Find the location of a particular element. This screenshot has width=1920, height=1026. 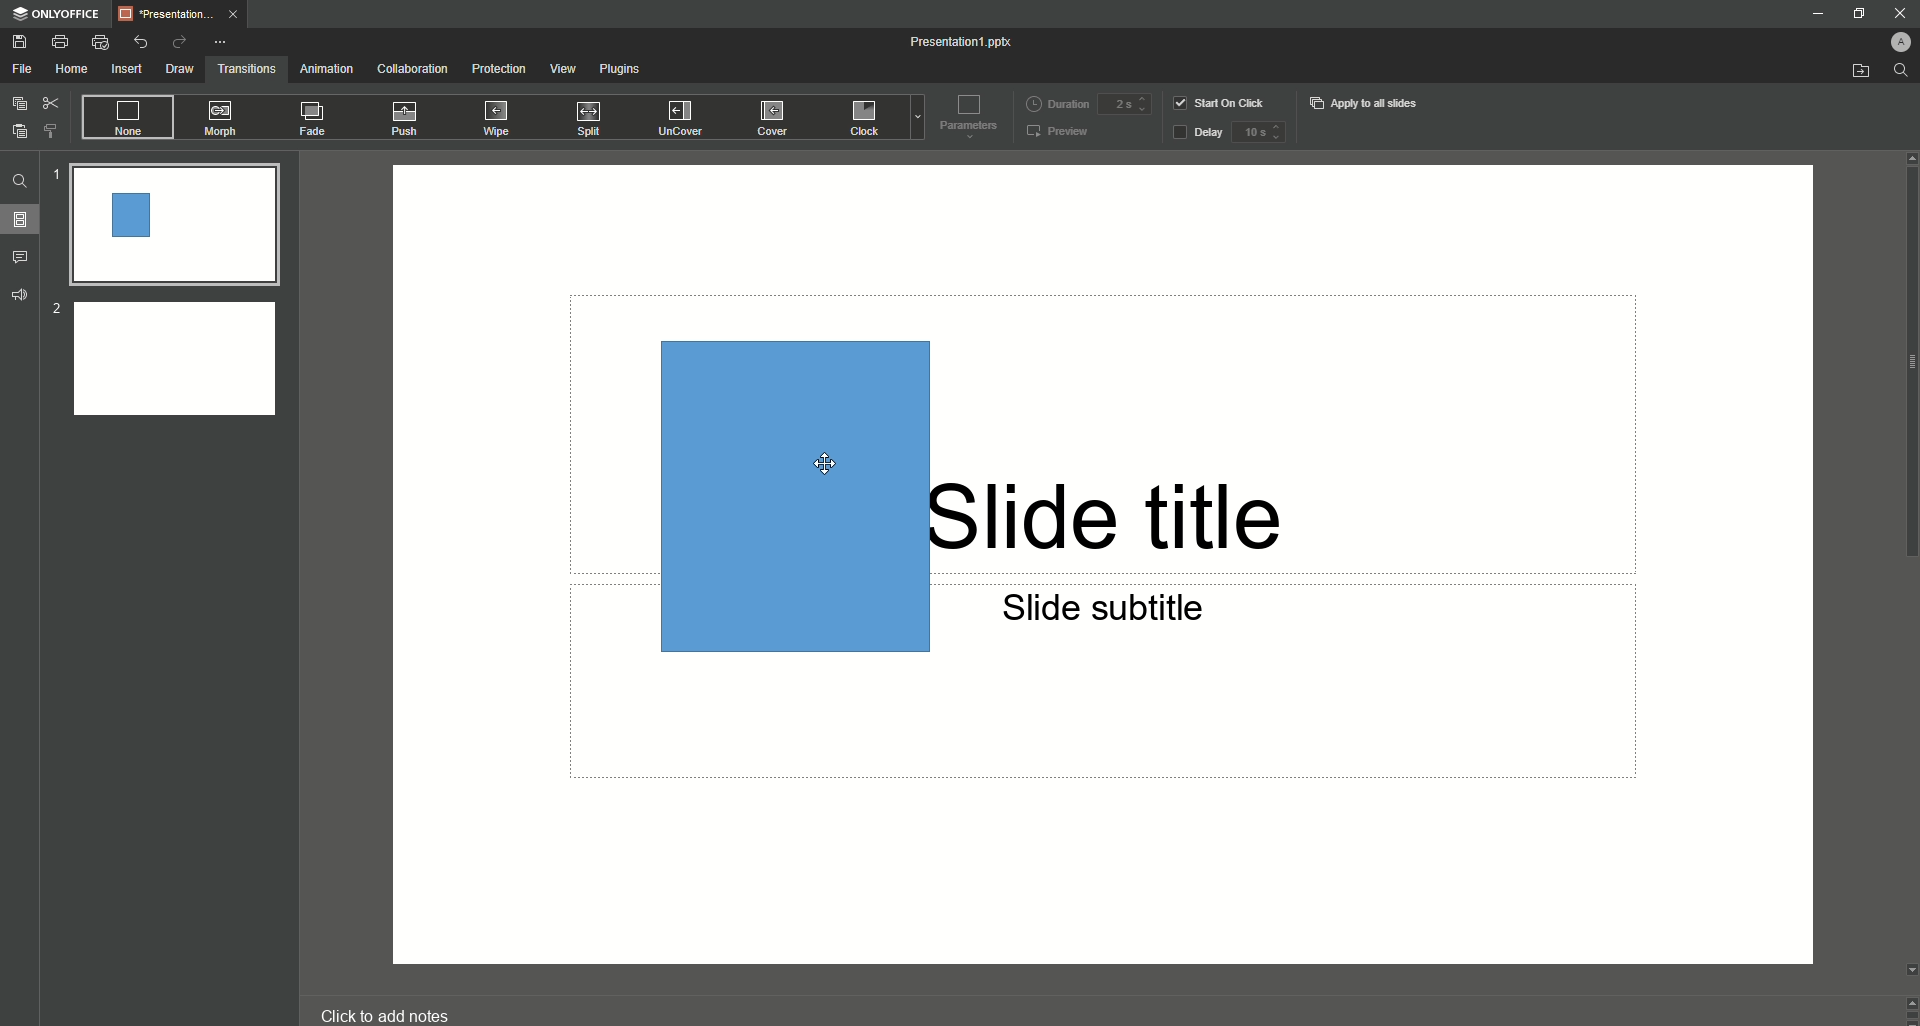

Comments is located at coordinates (25, 258).